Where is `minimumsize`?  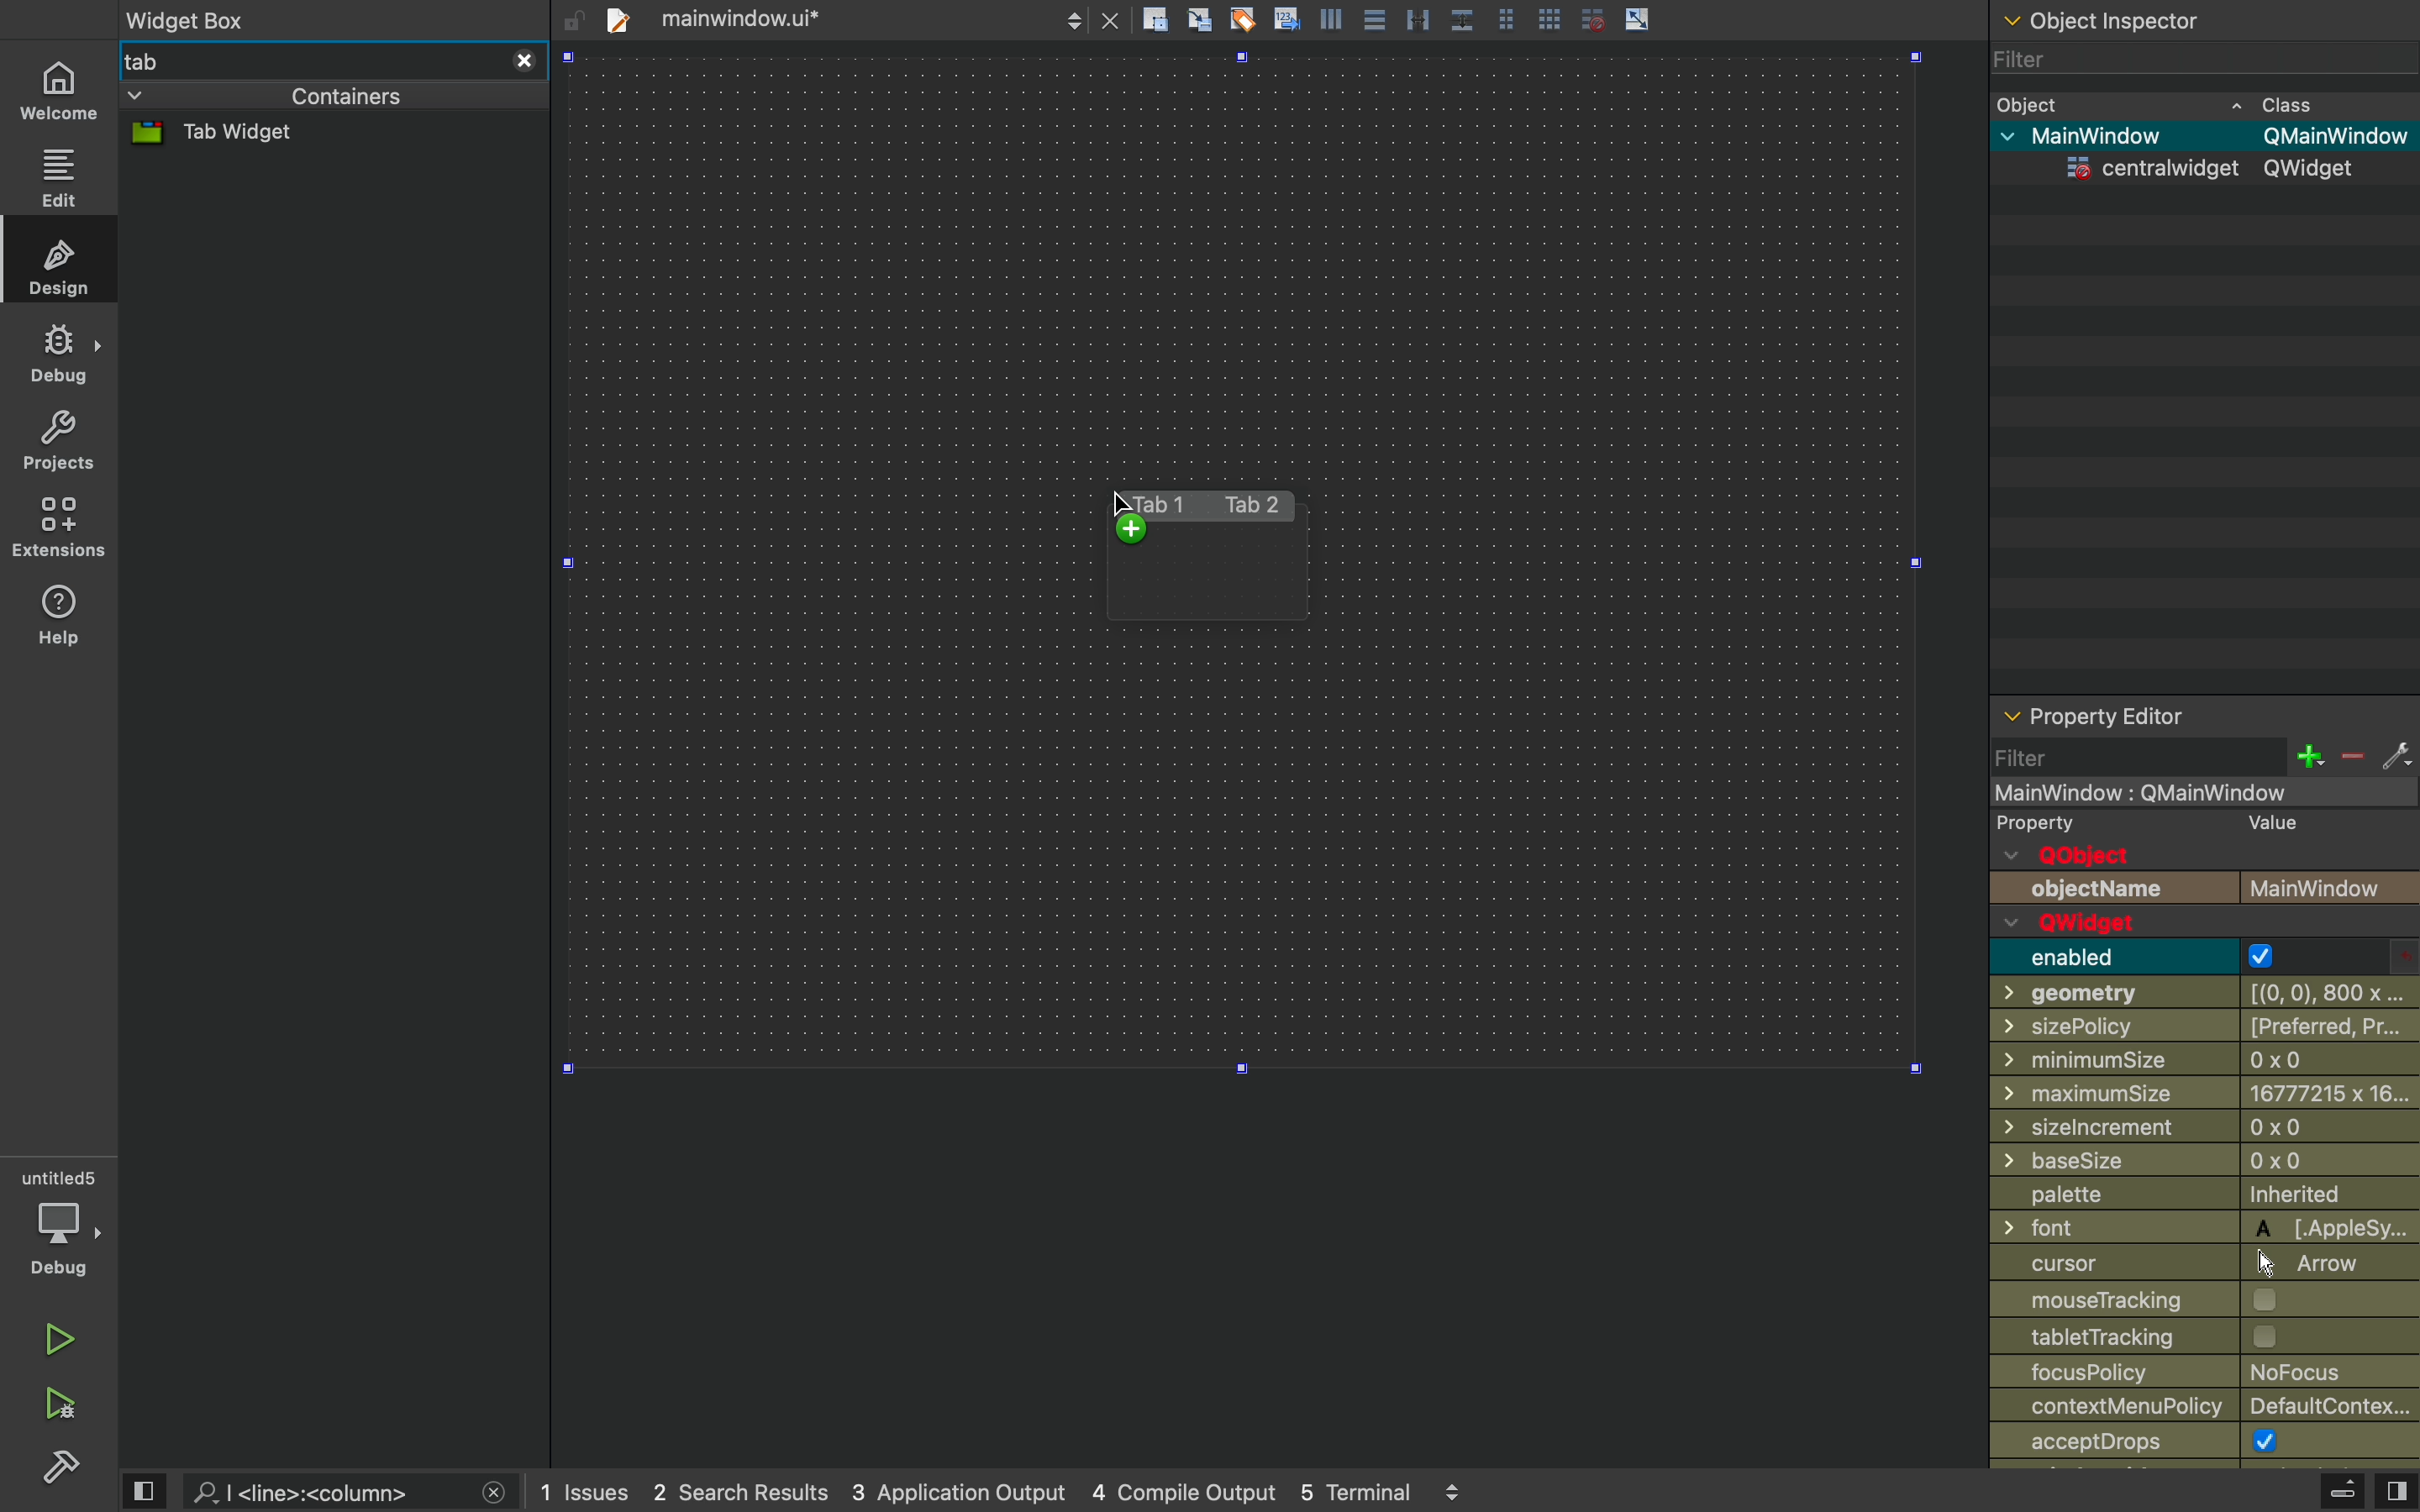 minimumsize is located at coordinates (2200, 1062).